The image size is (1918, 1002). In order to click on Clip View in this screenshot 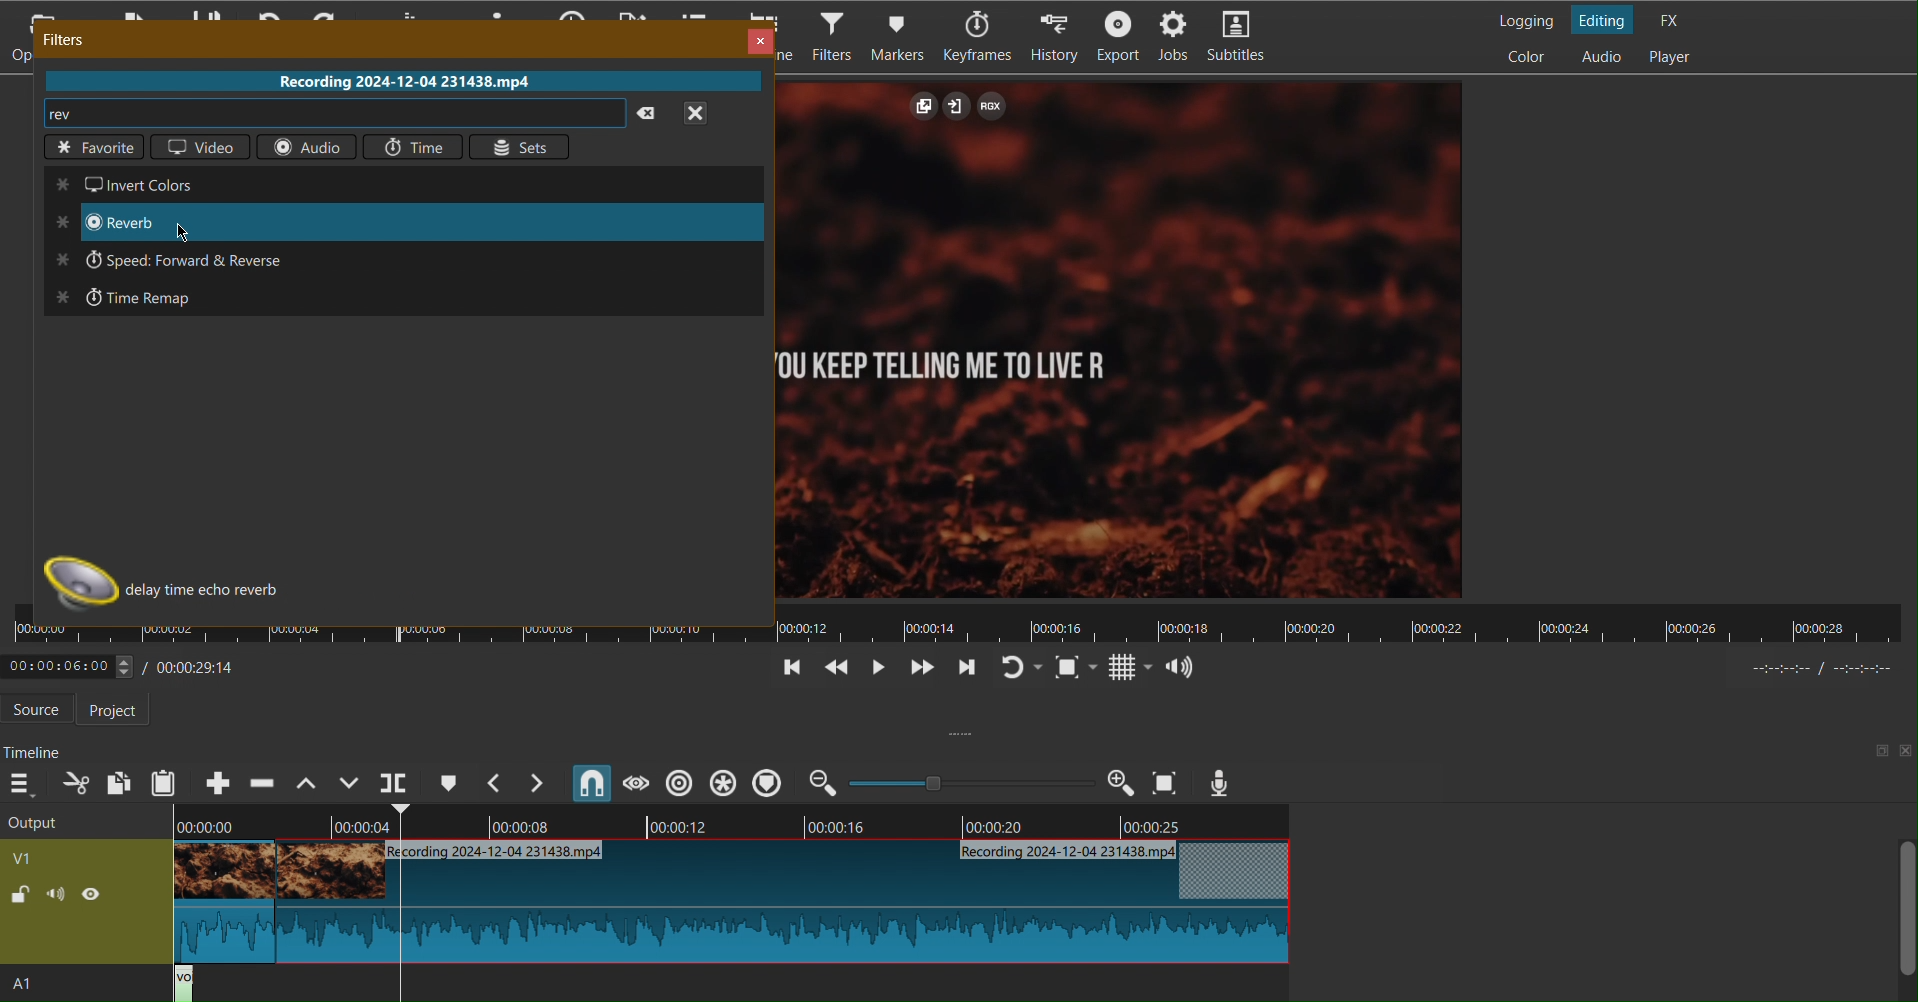, I will do `click(1124, 339)`.